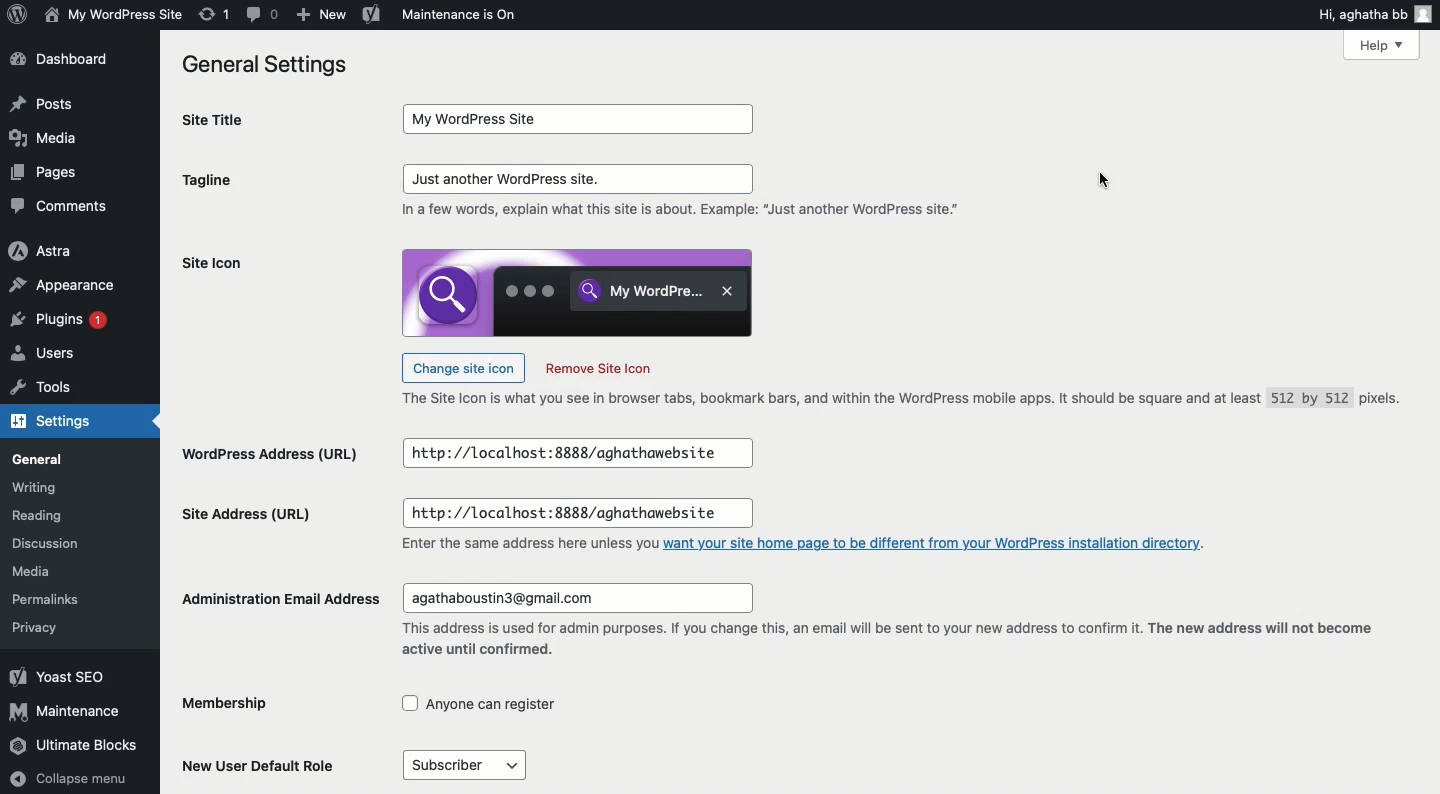 Image resolution: width=1440 pixels, height=794 pixels. I want to click on Text, so click(909, 400).